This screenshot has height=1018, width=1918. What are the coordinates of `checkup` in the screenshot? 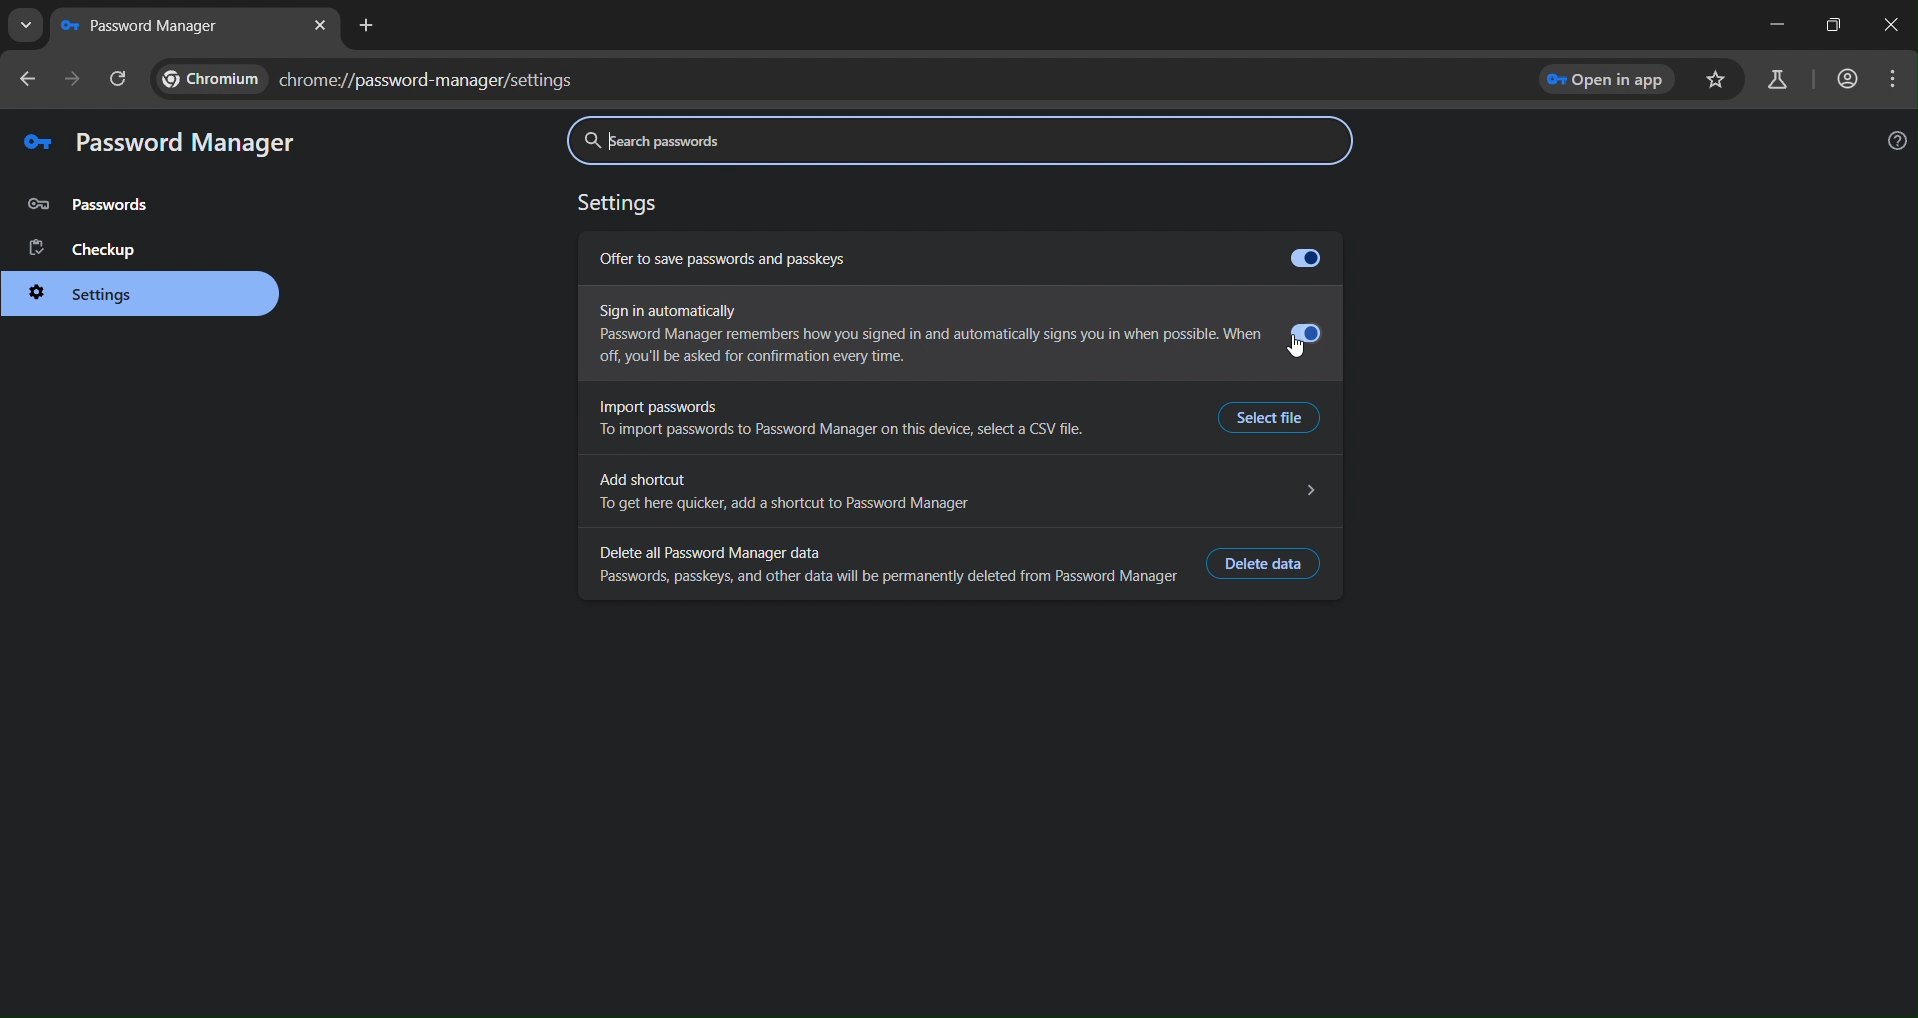 It's located at (93, 249).